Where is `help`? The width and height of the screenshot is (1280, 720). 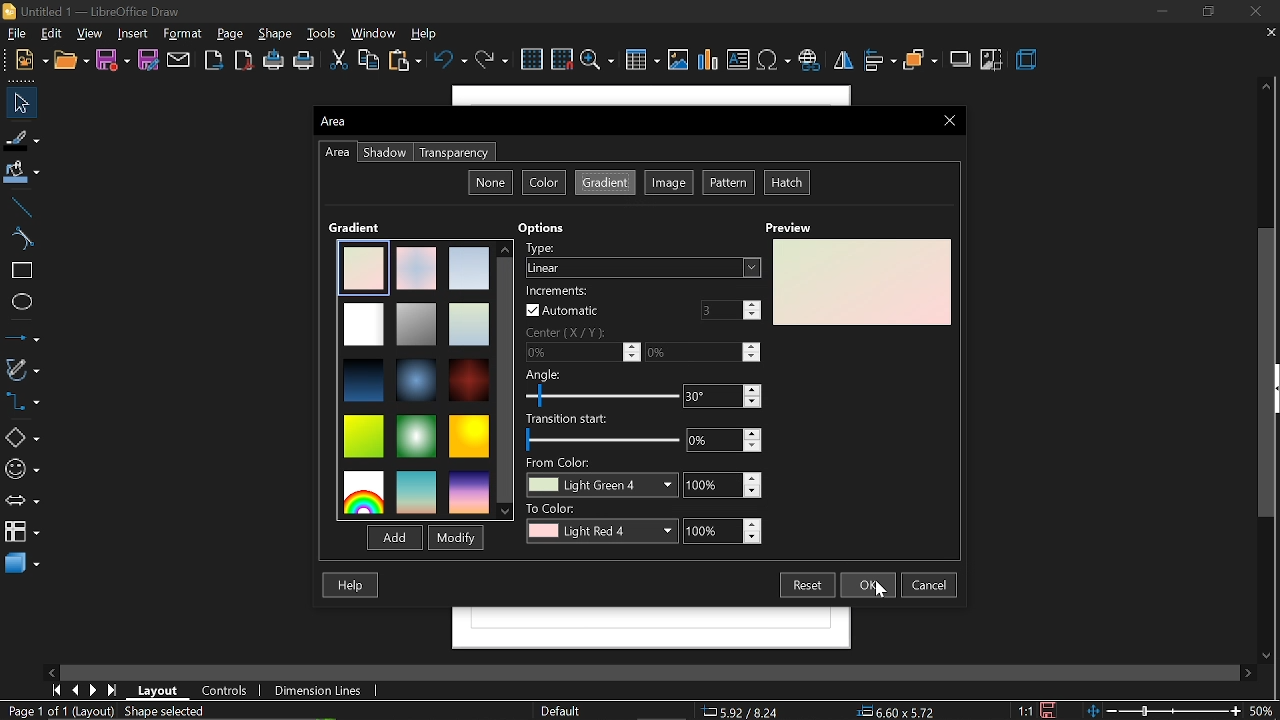 help is located at coordinates (352, 586).